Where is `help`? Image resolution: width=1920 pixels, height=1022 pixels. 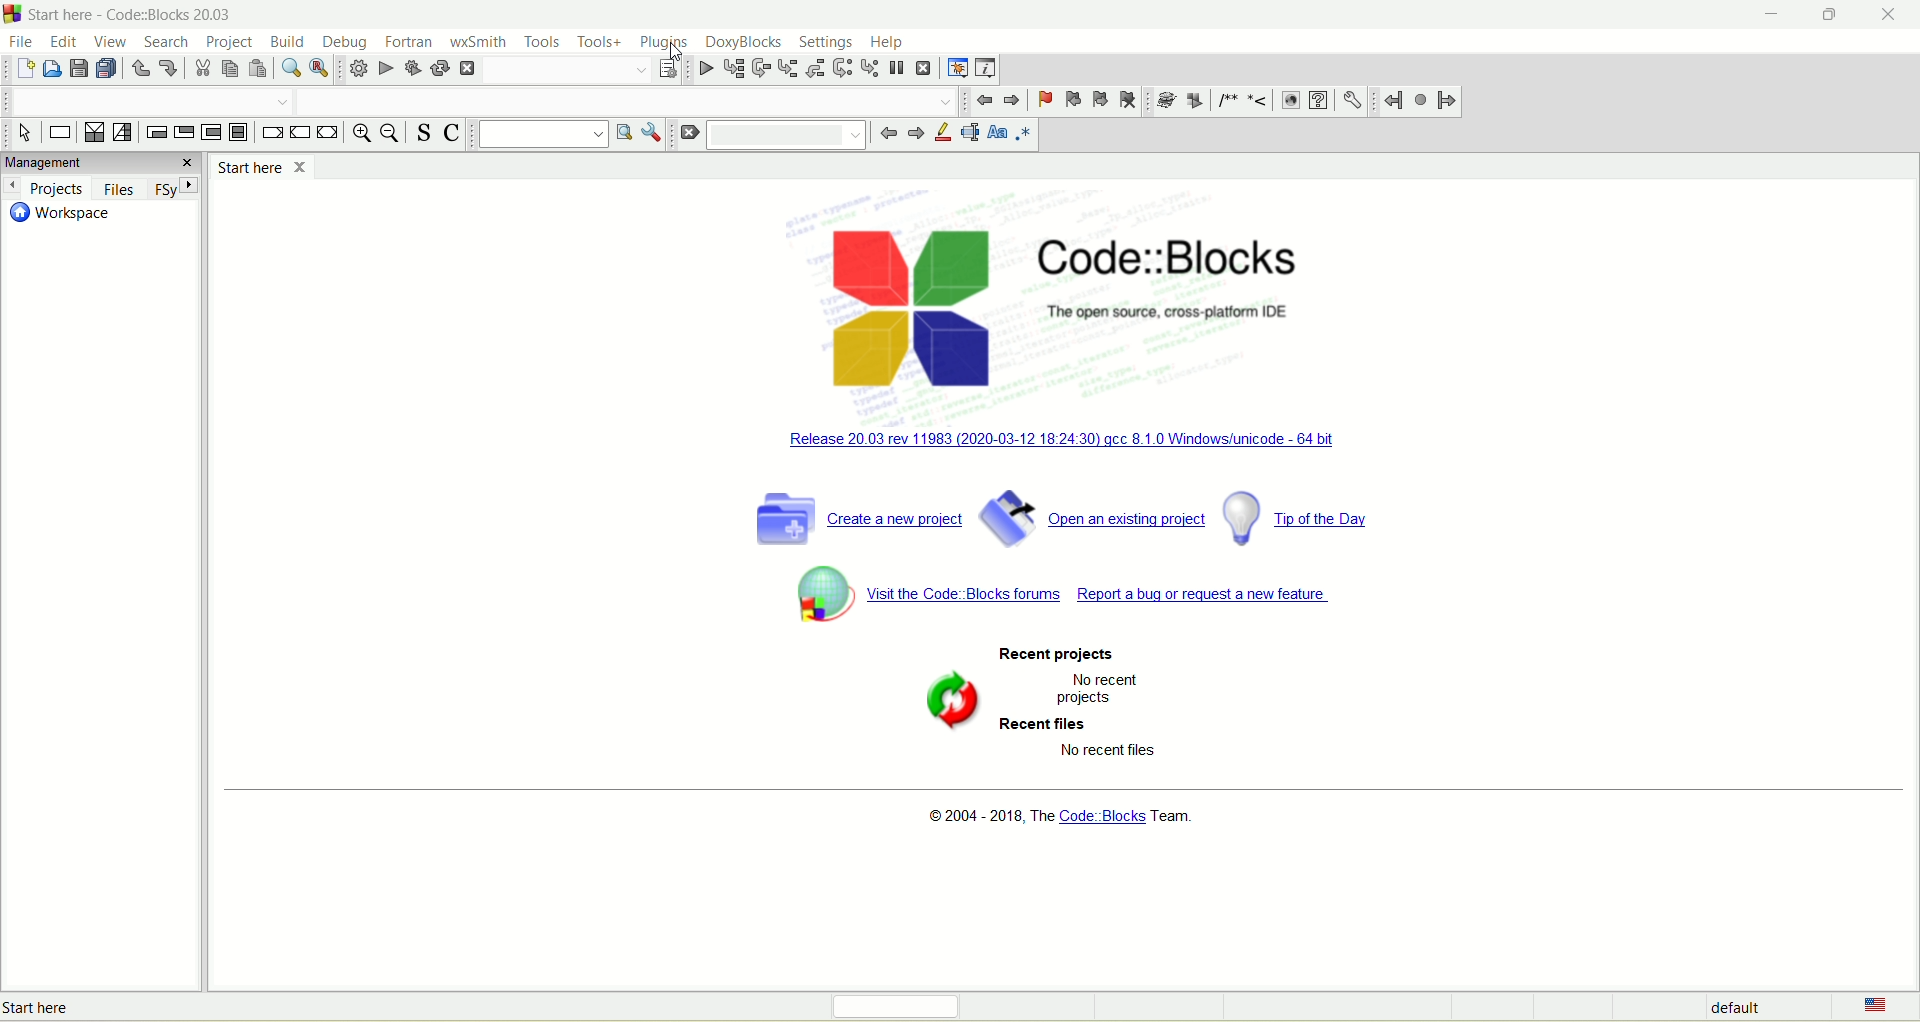 help is located at coordinates (887, 43).